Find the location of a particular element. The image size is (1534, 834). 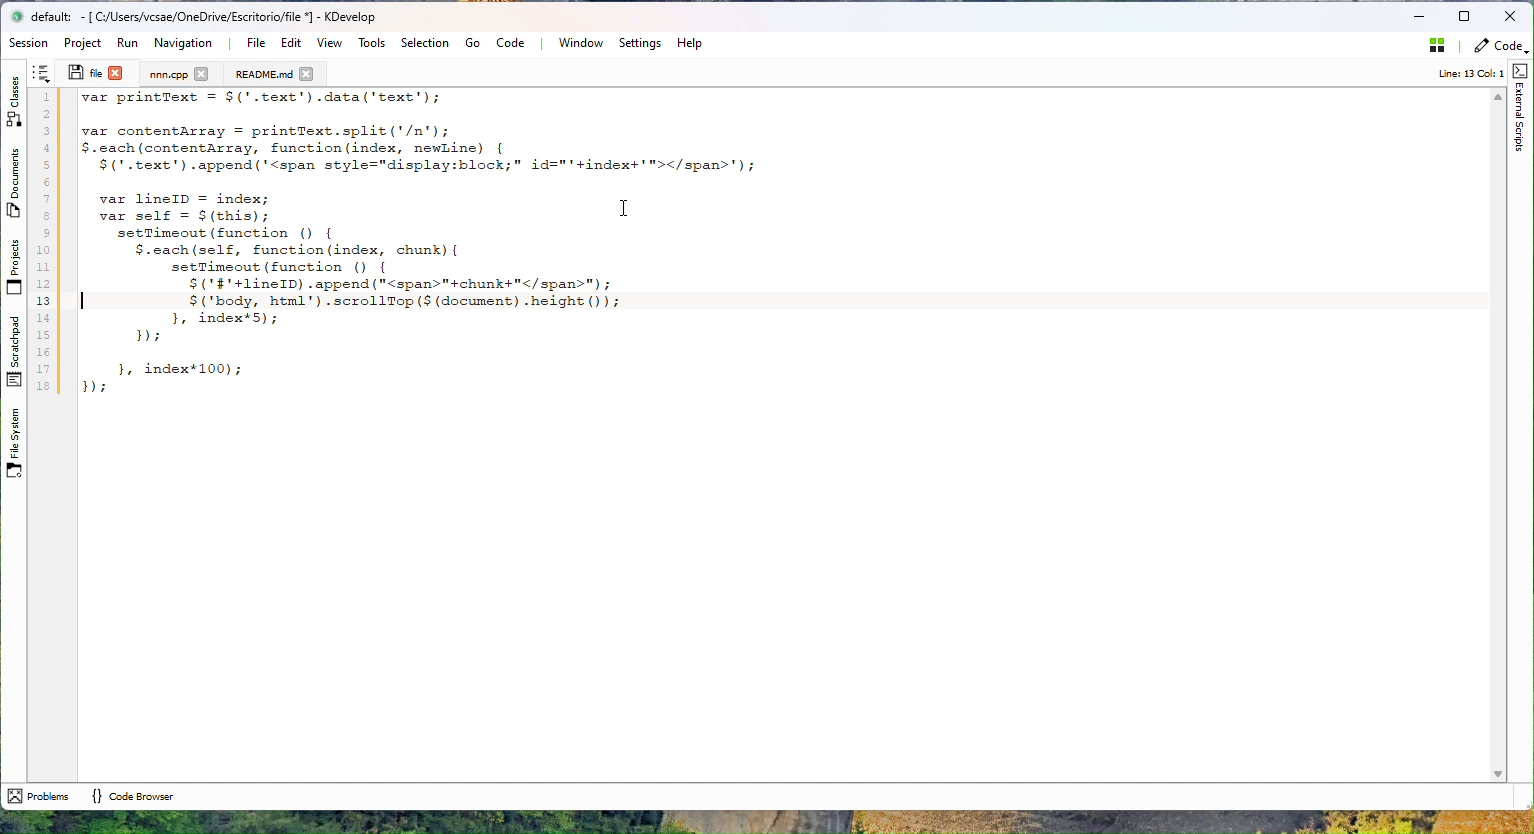

Project is located at coordinates (86, 43).